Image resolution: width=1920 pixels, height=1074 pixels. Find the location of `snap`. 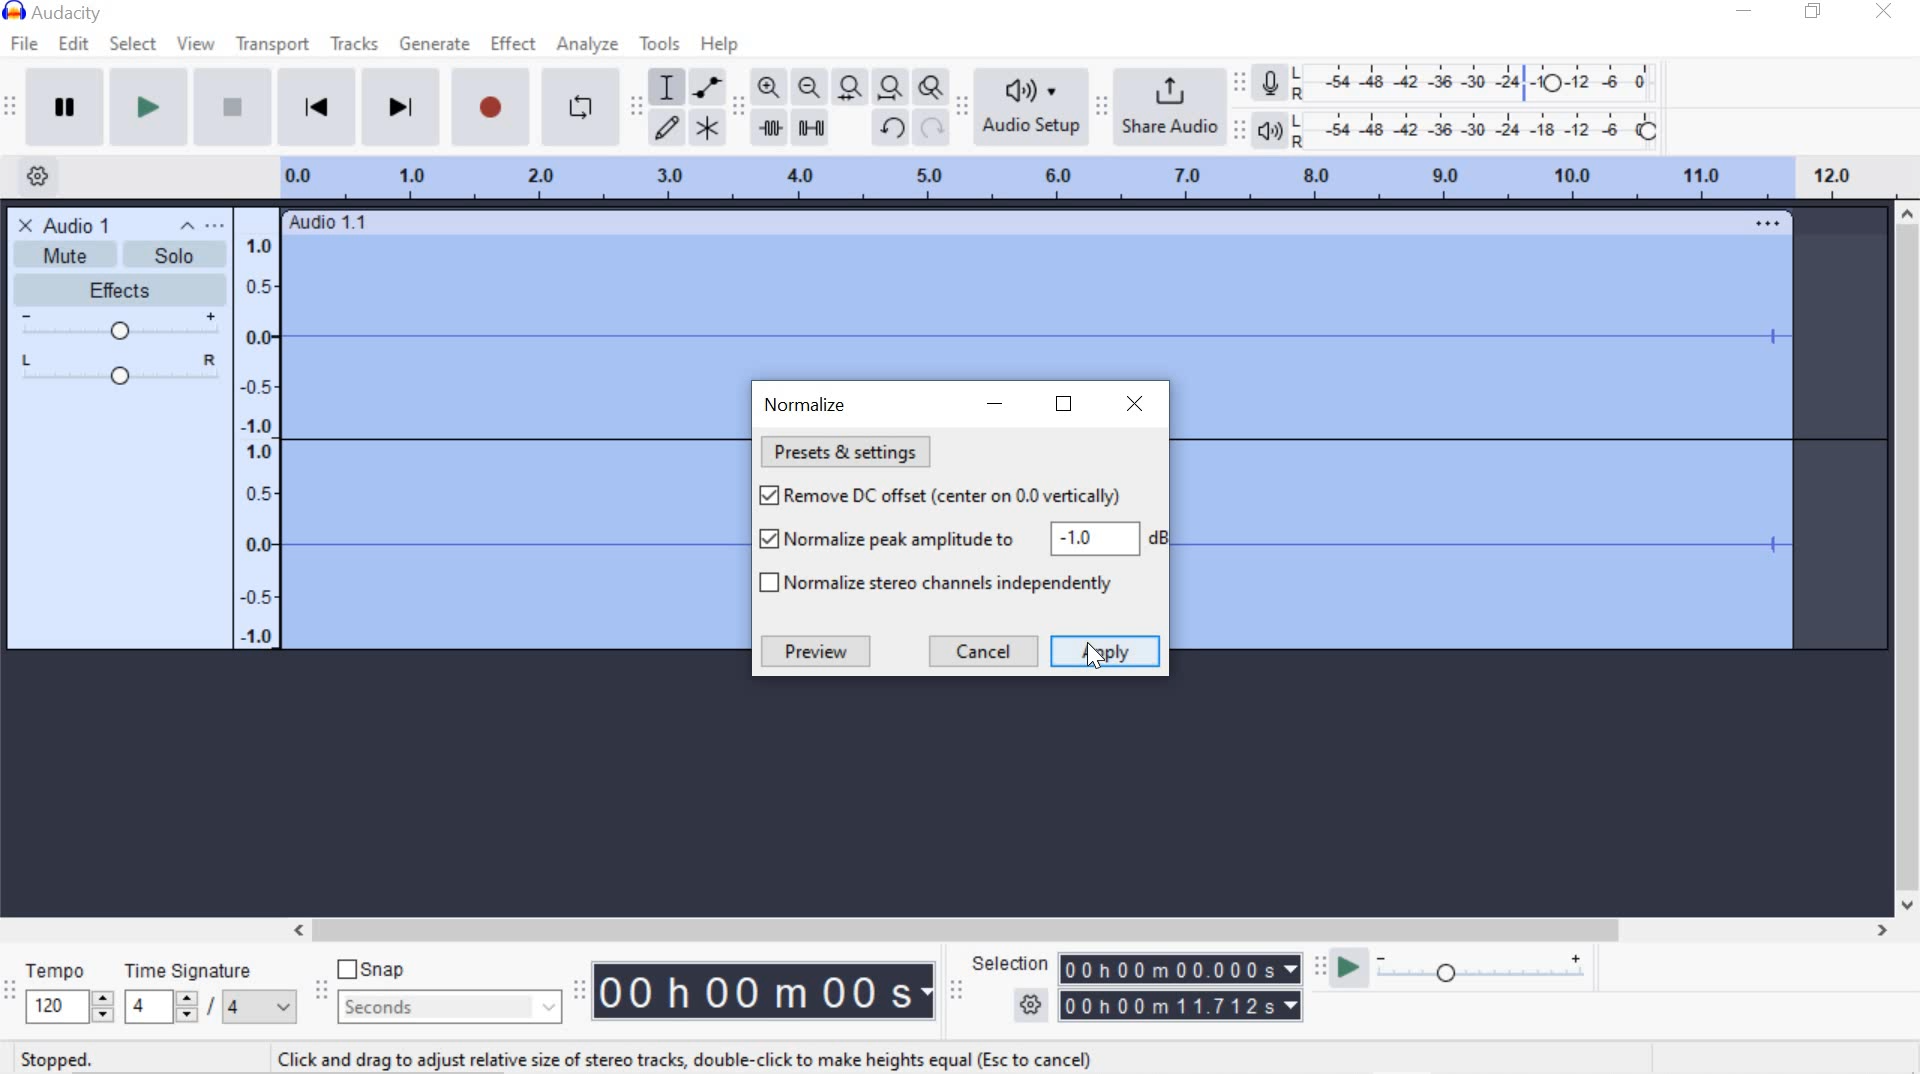

snap is located at coordinates (378, 971).